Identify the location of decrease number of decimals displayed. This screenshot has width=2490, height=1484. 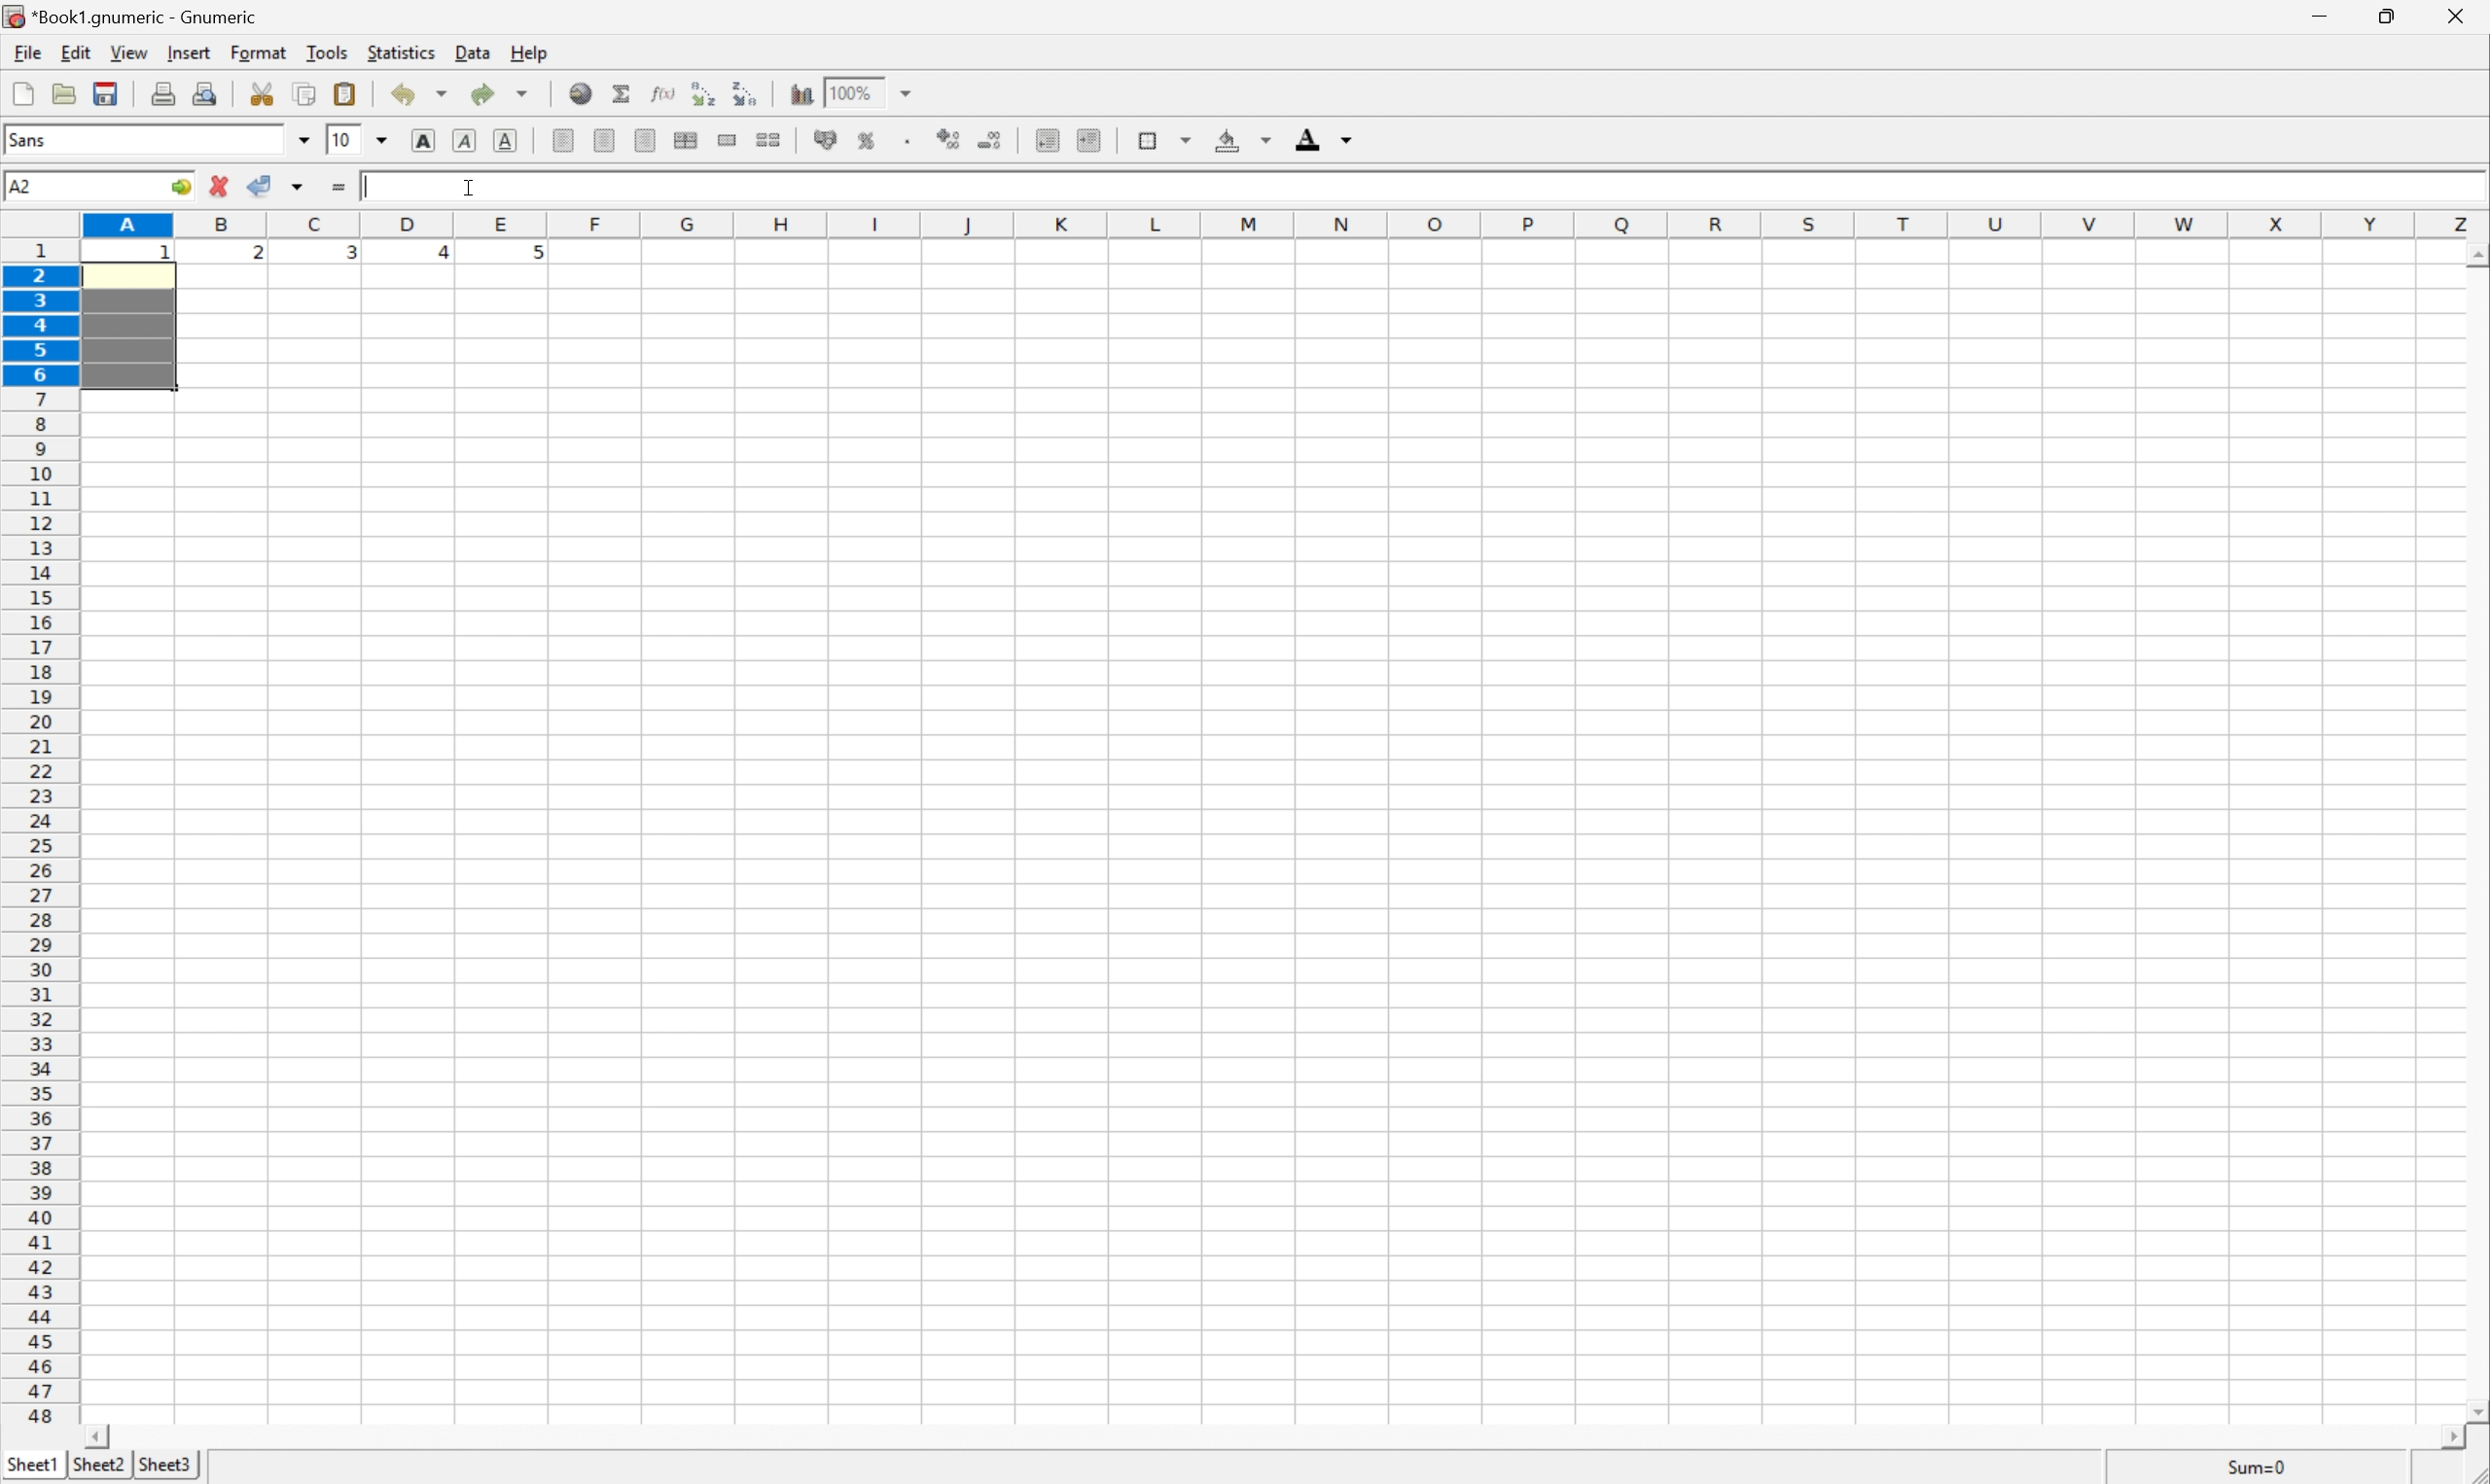
(987, 140).